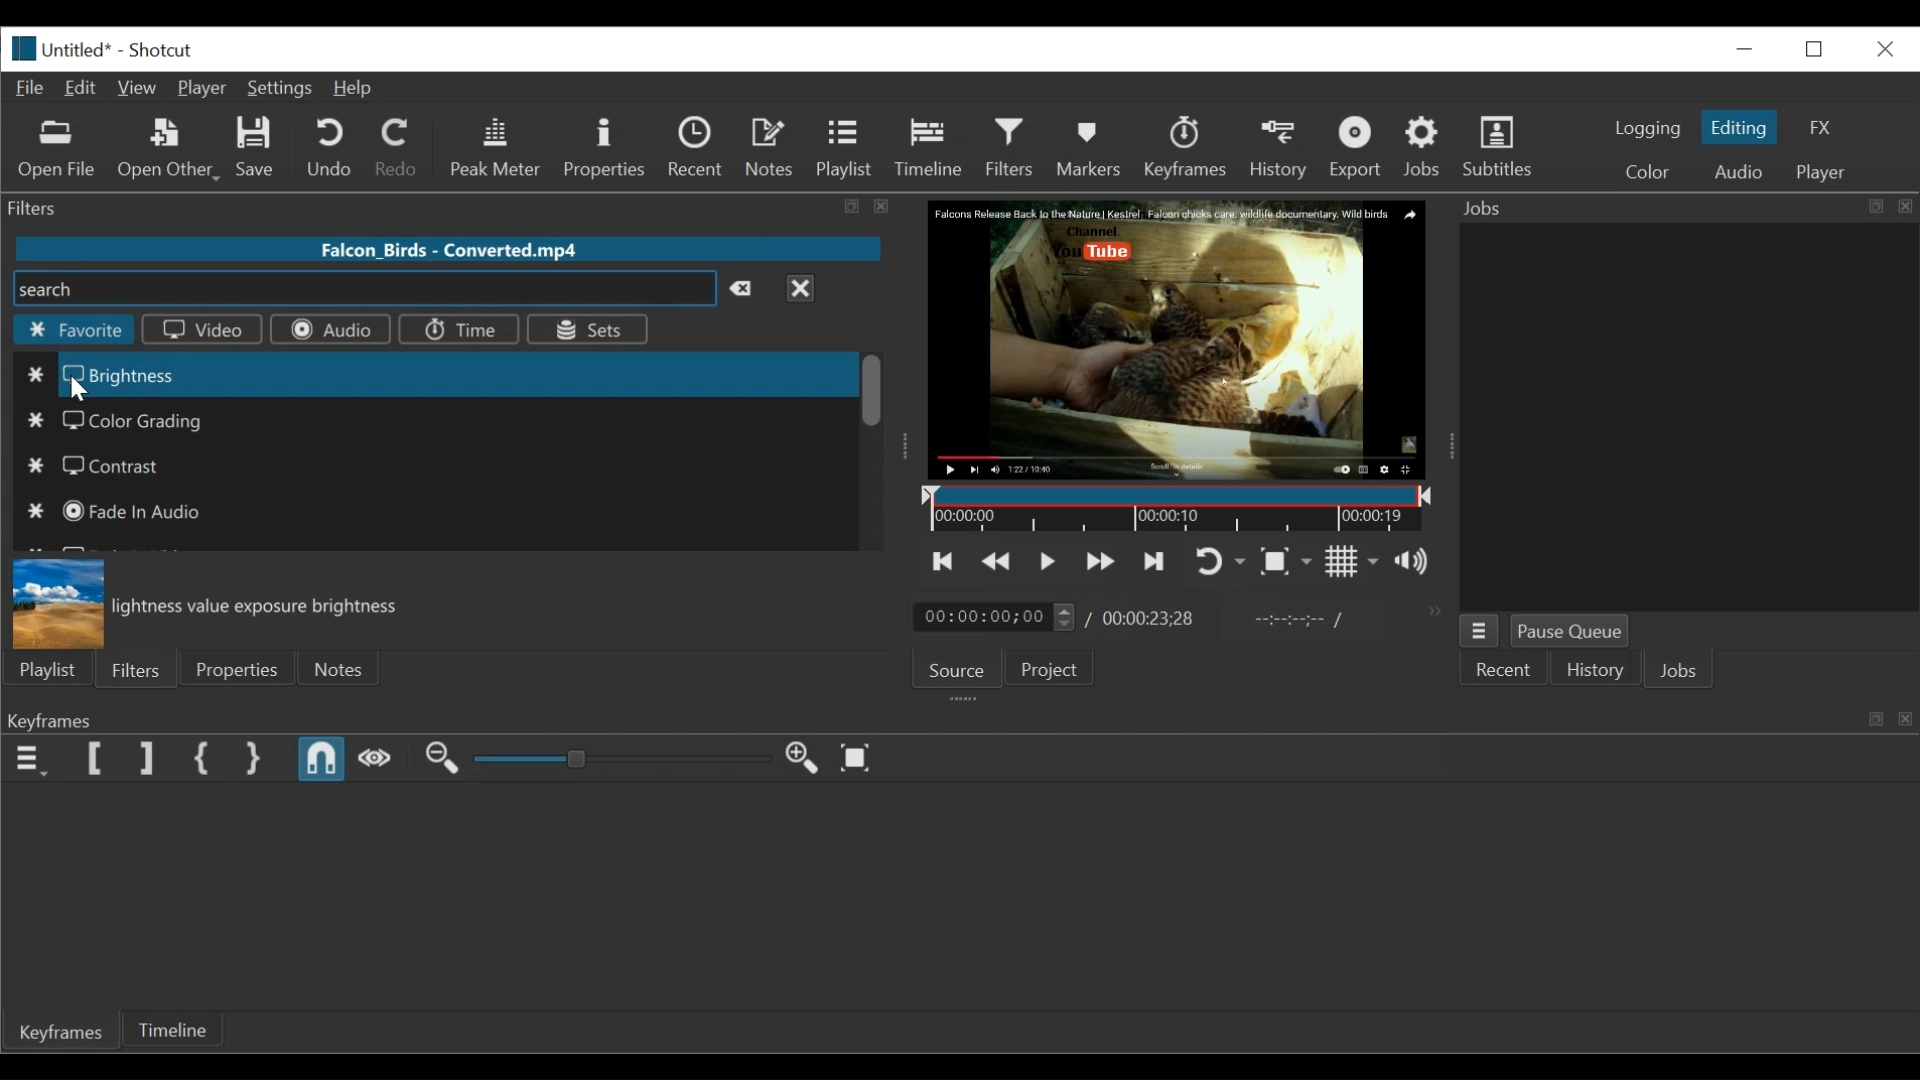  Describe the element at coordinates (1815, 49) in the screenshot. I see `minimize` at that location.